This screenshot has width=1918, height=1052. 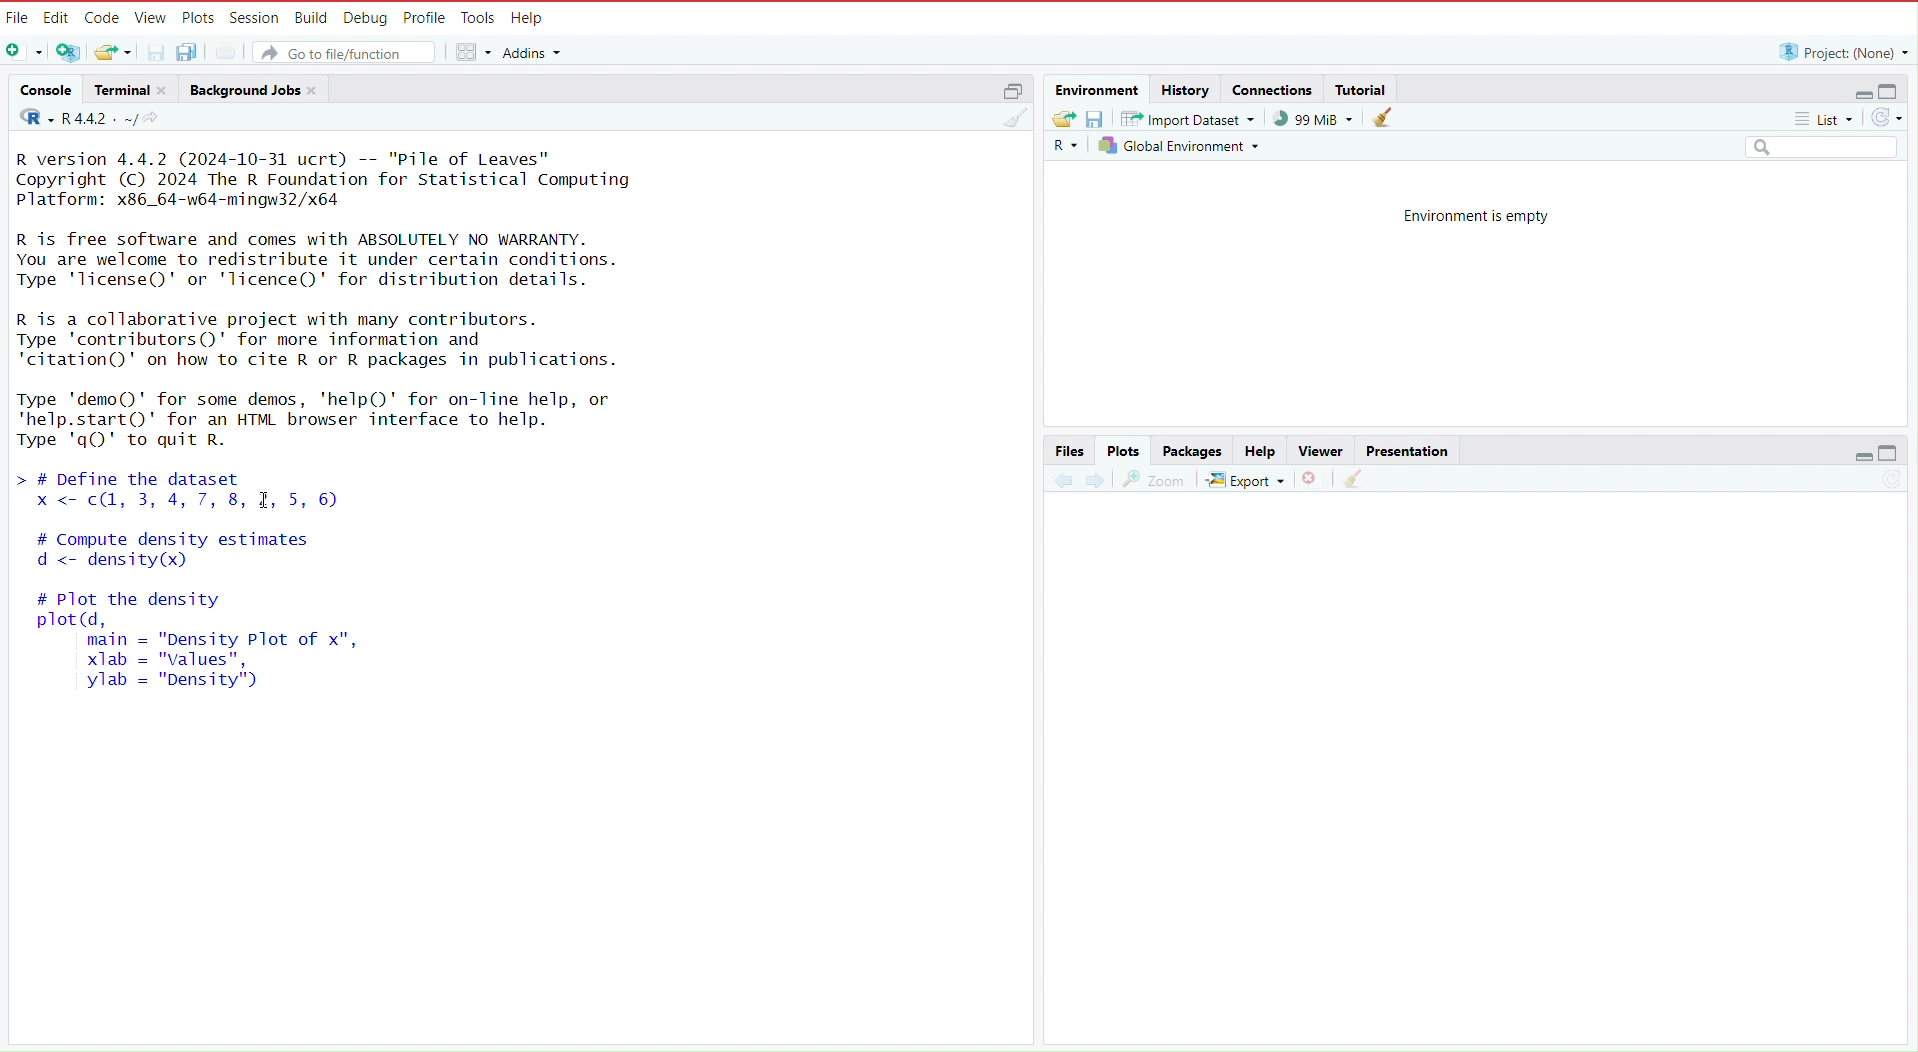 I want to click on plots, so click(x=1126, y=449).